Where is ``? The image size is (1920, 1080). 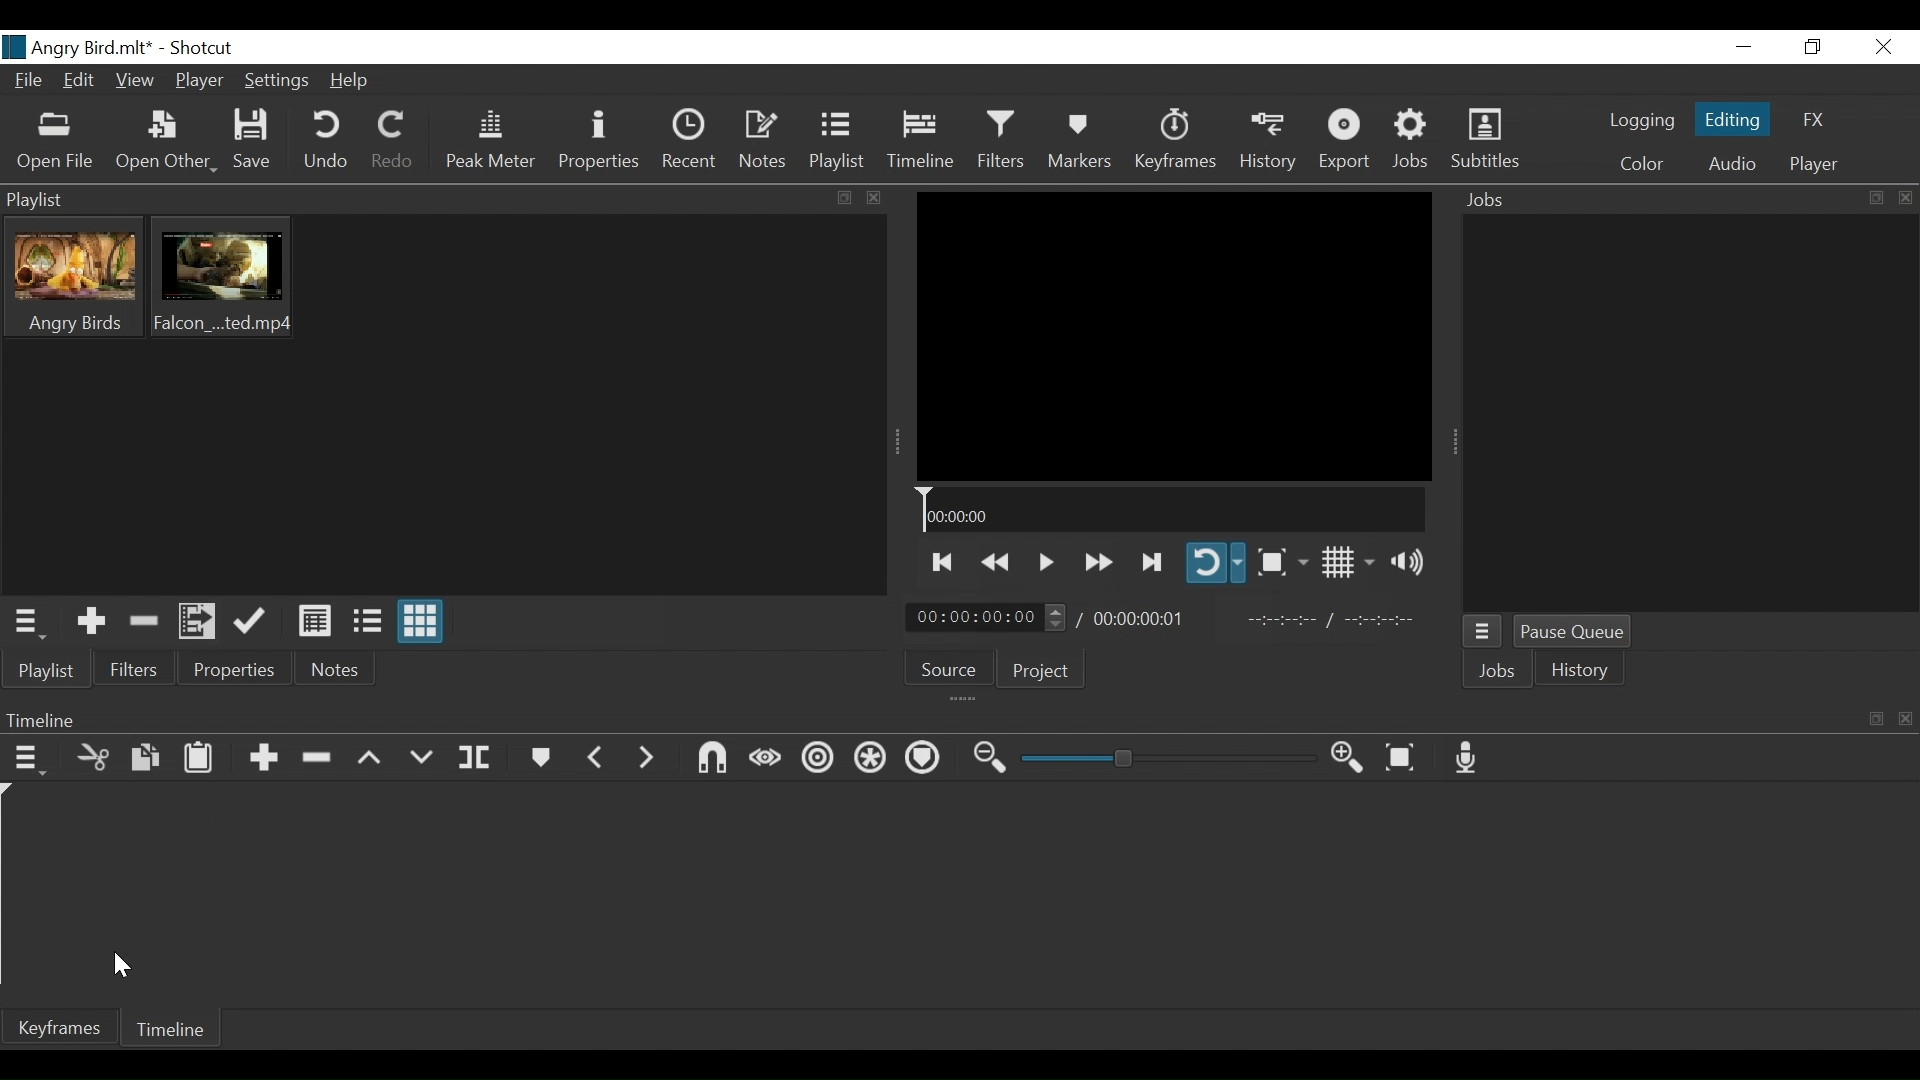  is located at coordinates (1079, 142).